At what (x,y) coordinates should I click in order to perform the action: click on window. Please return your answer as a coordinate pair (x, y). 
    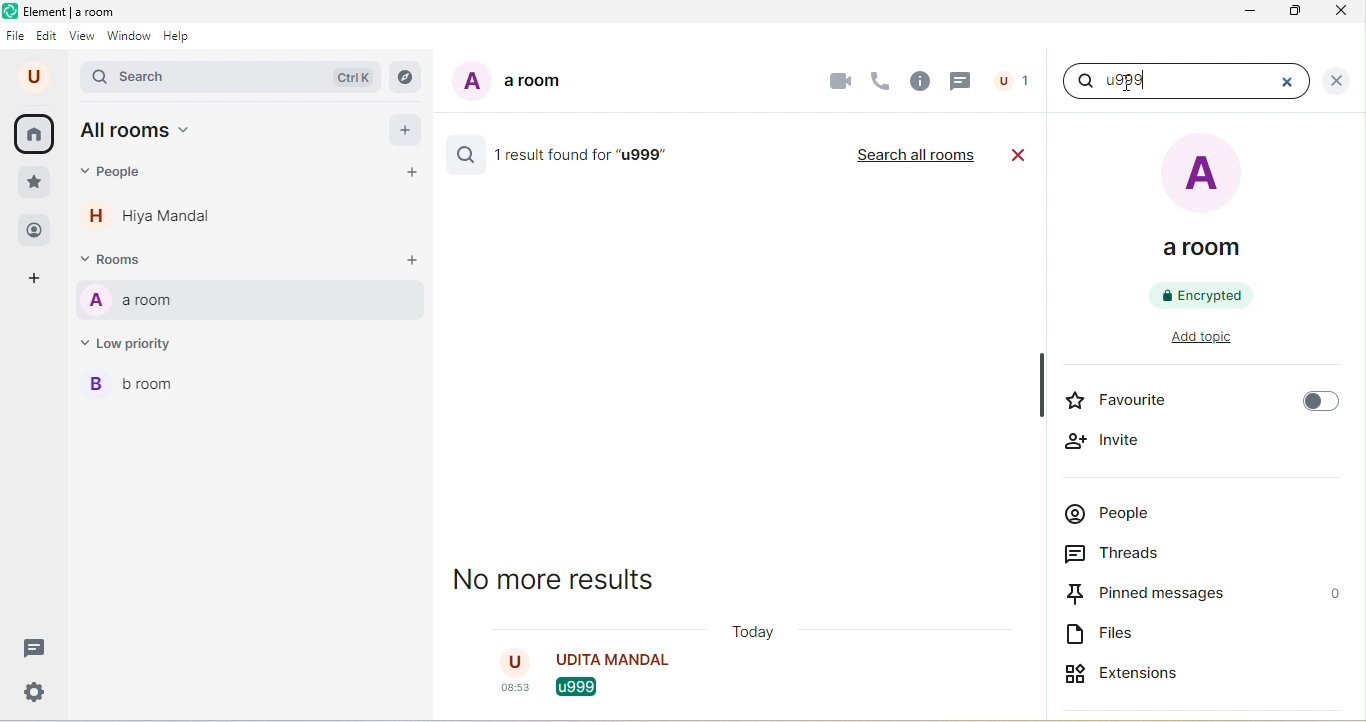
    Looking at the image, I should click on (130, 38).